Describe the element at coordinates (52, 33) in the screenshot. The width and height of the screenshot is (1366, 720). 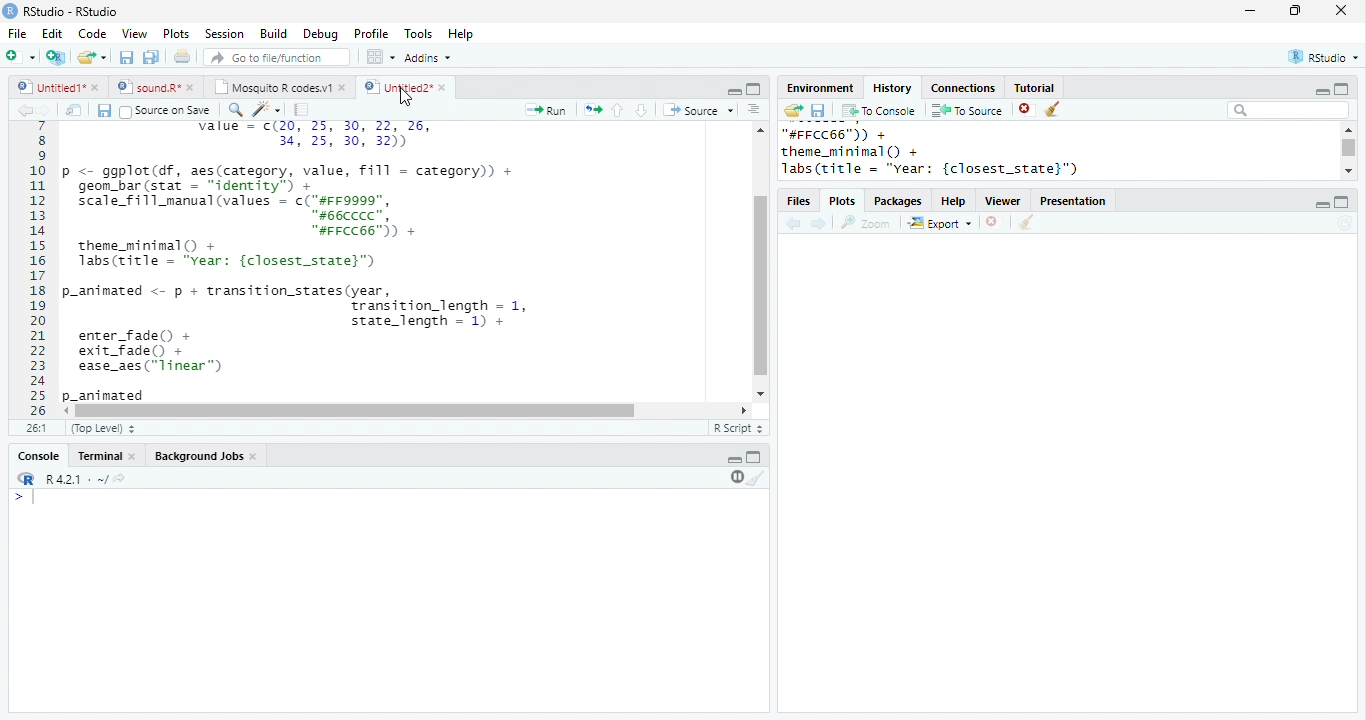
I see `Edit` at that location.